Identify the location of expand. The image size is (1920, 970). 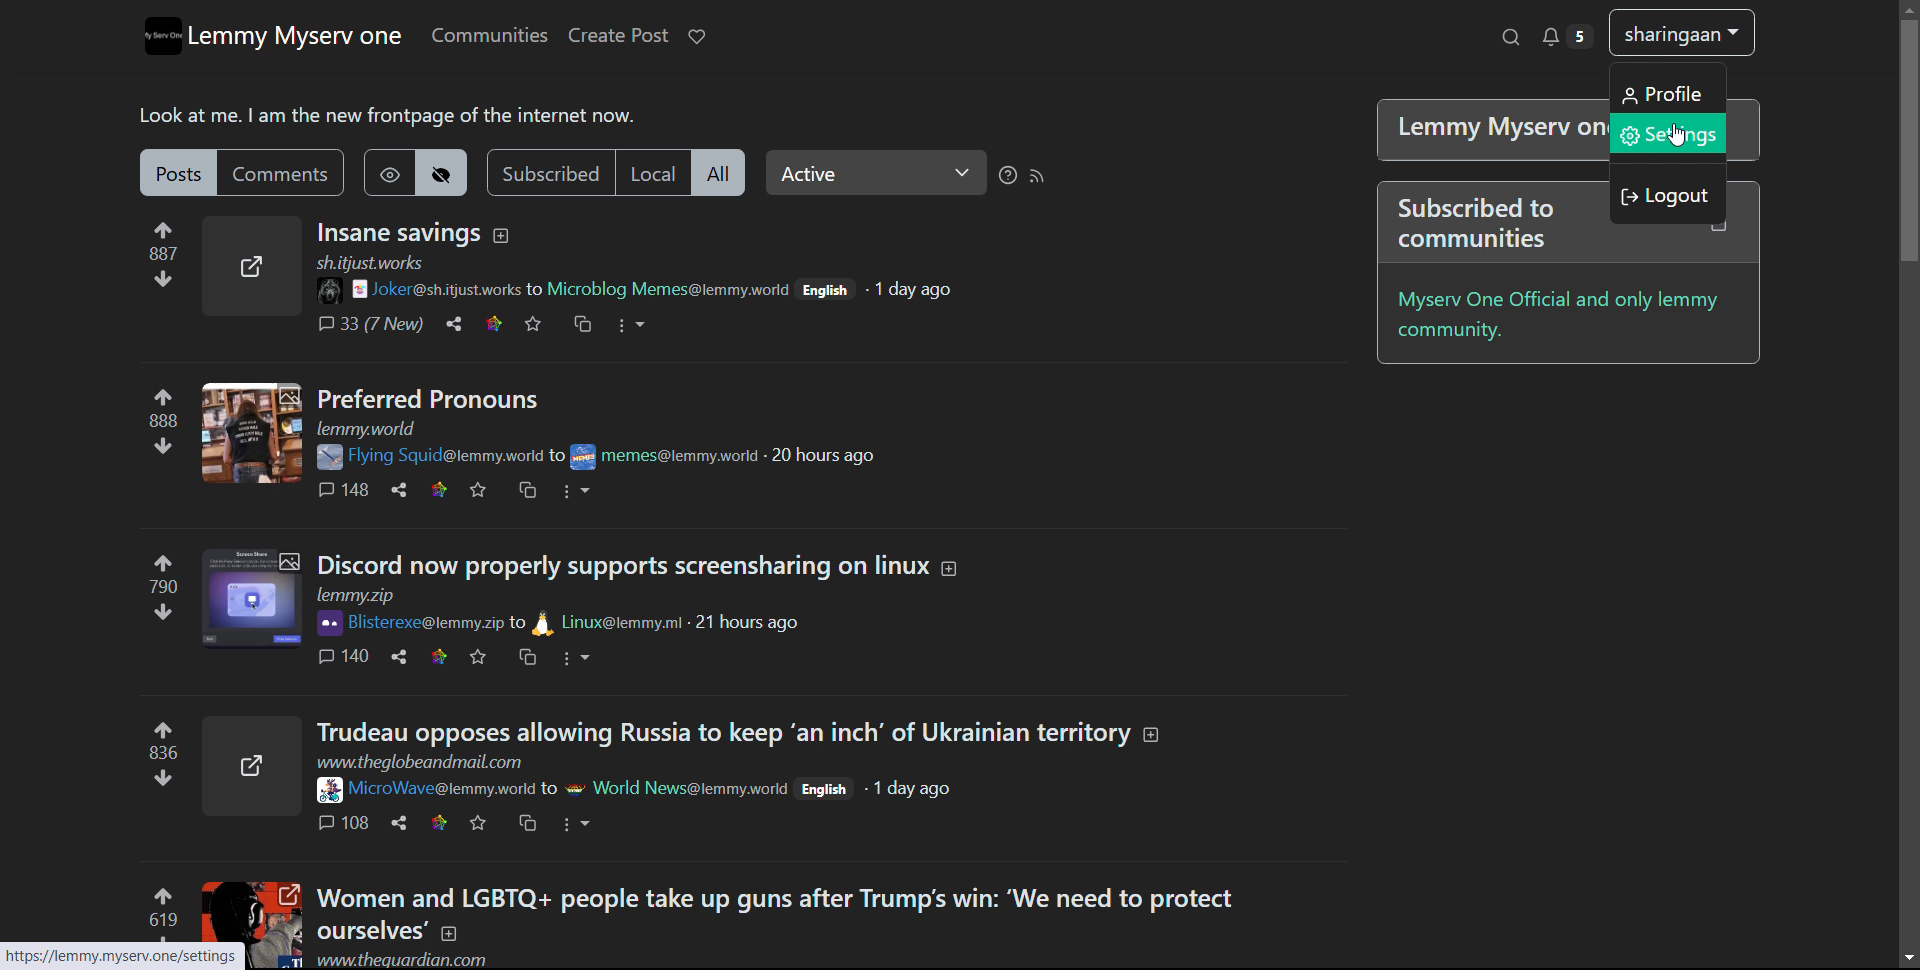
(449, 933).